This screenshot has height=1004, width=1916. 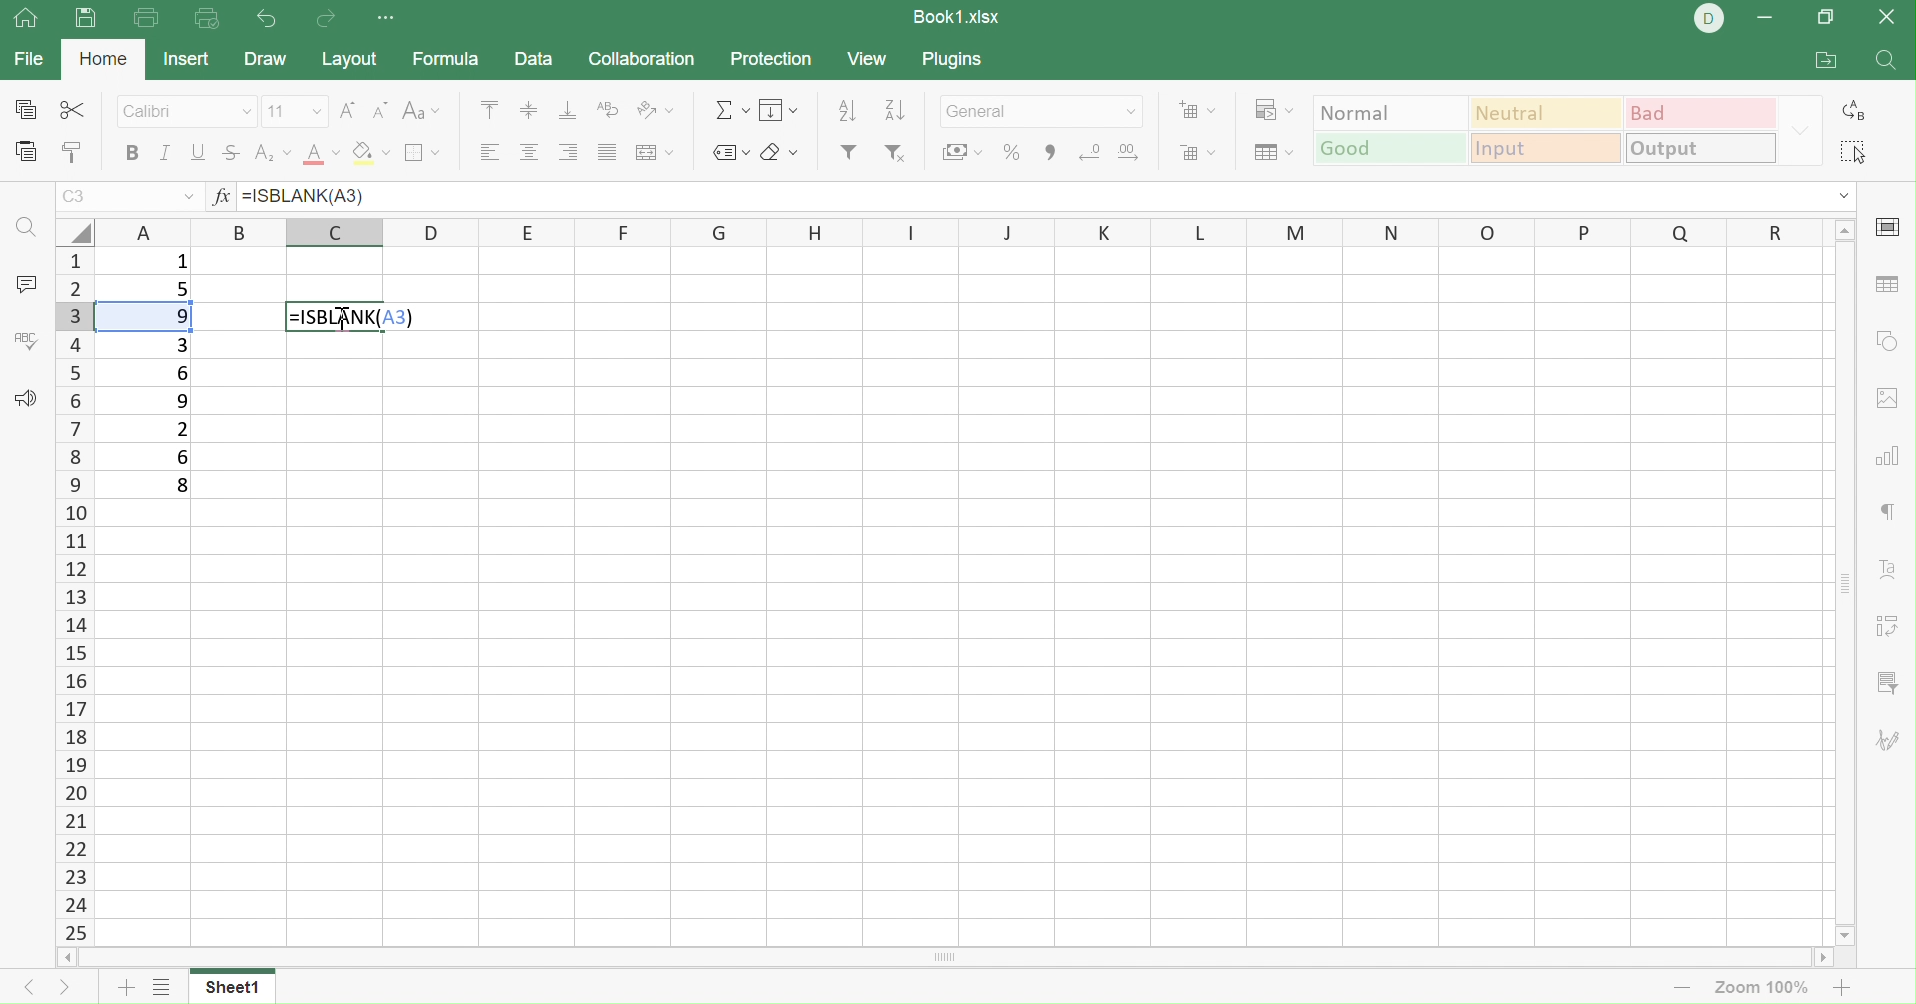 What do you see at coordinates (1128, 112) in the screenshot?
I see `Drop down` at bounding box center [1128, 112].